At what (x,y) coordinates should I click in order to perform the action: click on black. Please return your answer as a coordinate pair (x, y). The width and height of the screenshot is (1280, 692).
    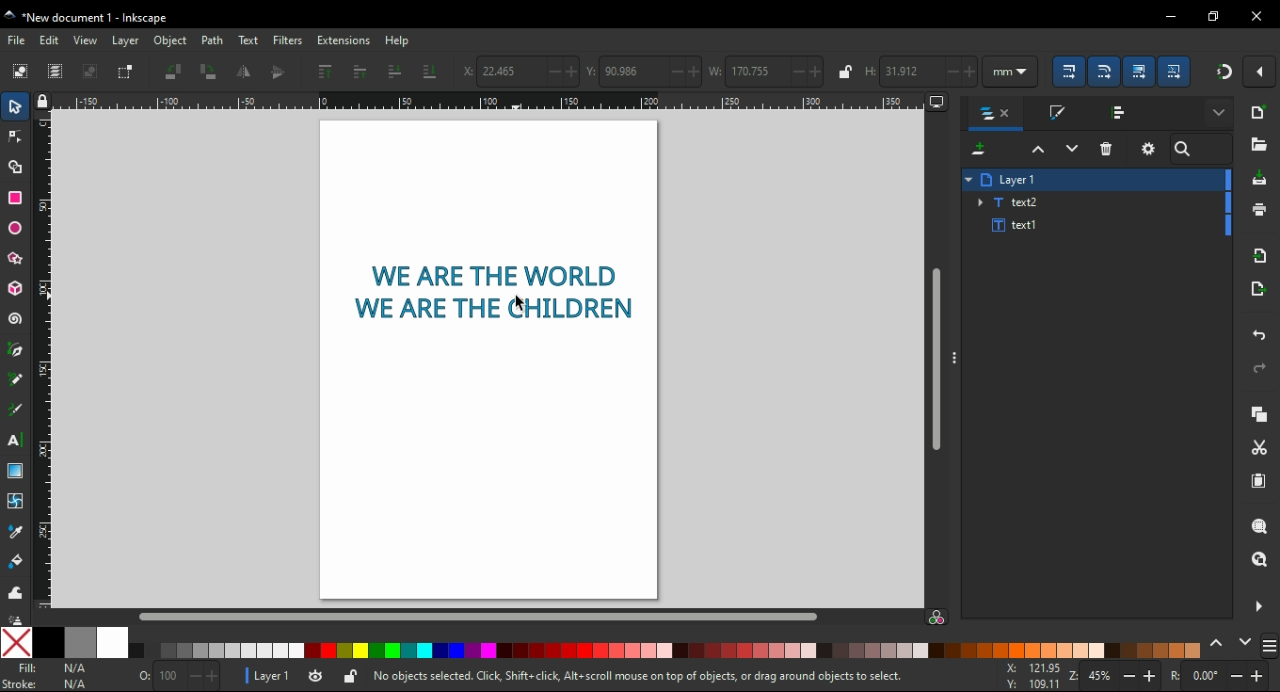
    Looking at the image, I should click on (48, 642).